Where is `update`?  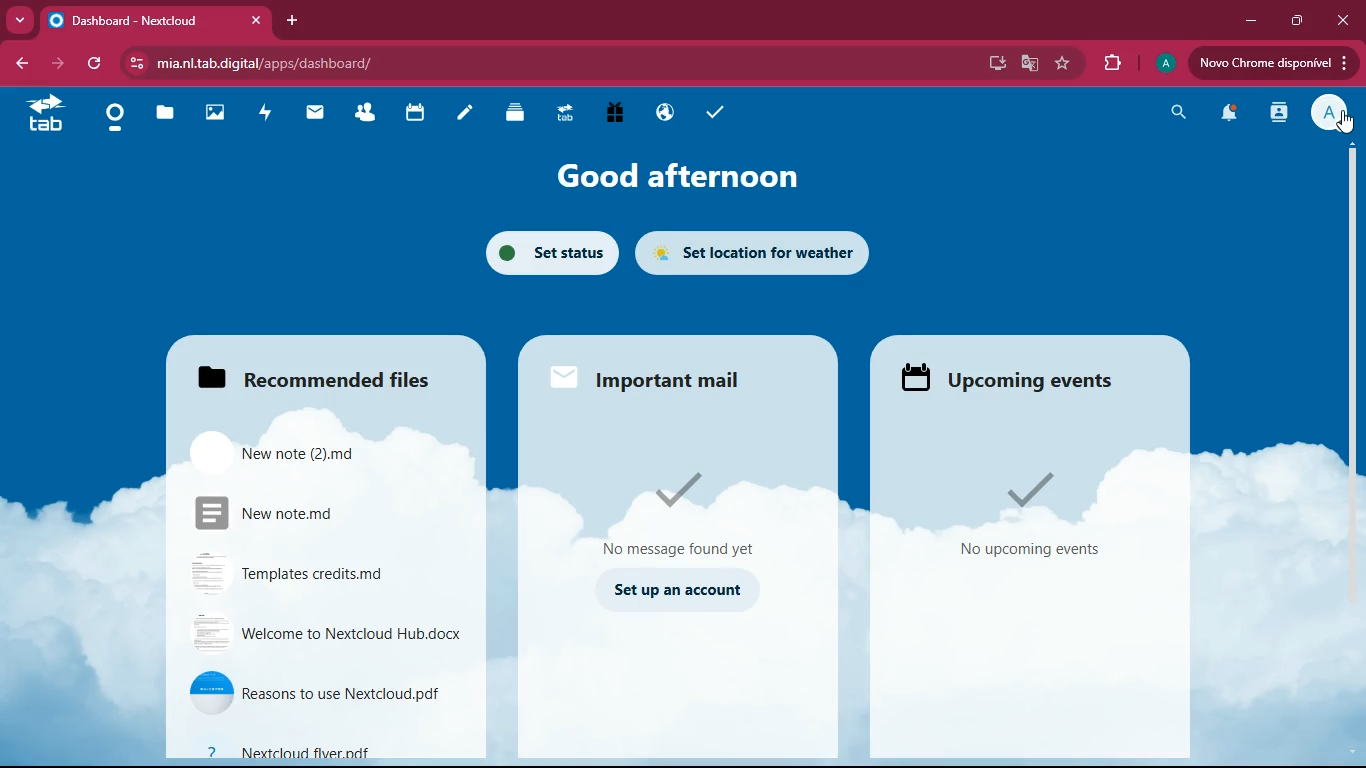 update is located at coordinates (1270, 63).